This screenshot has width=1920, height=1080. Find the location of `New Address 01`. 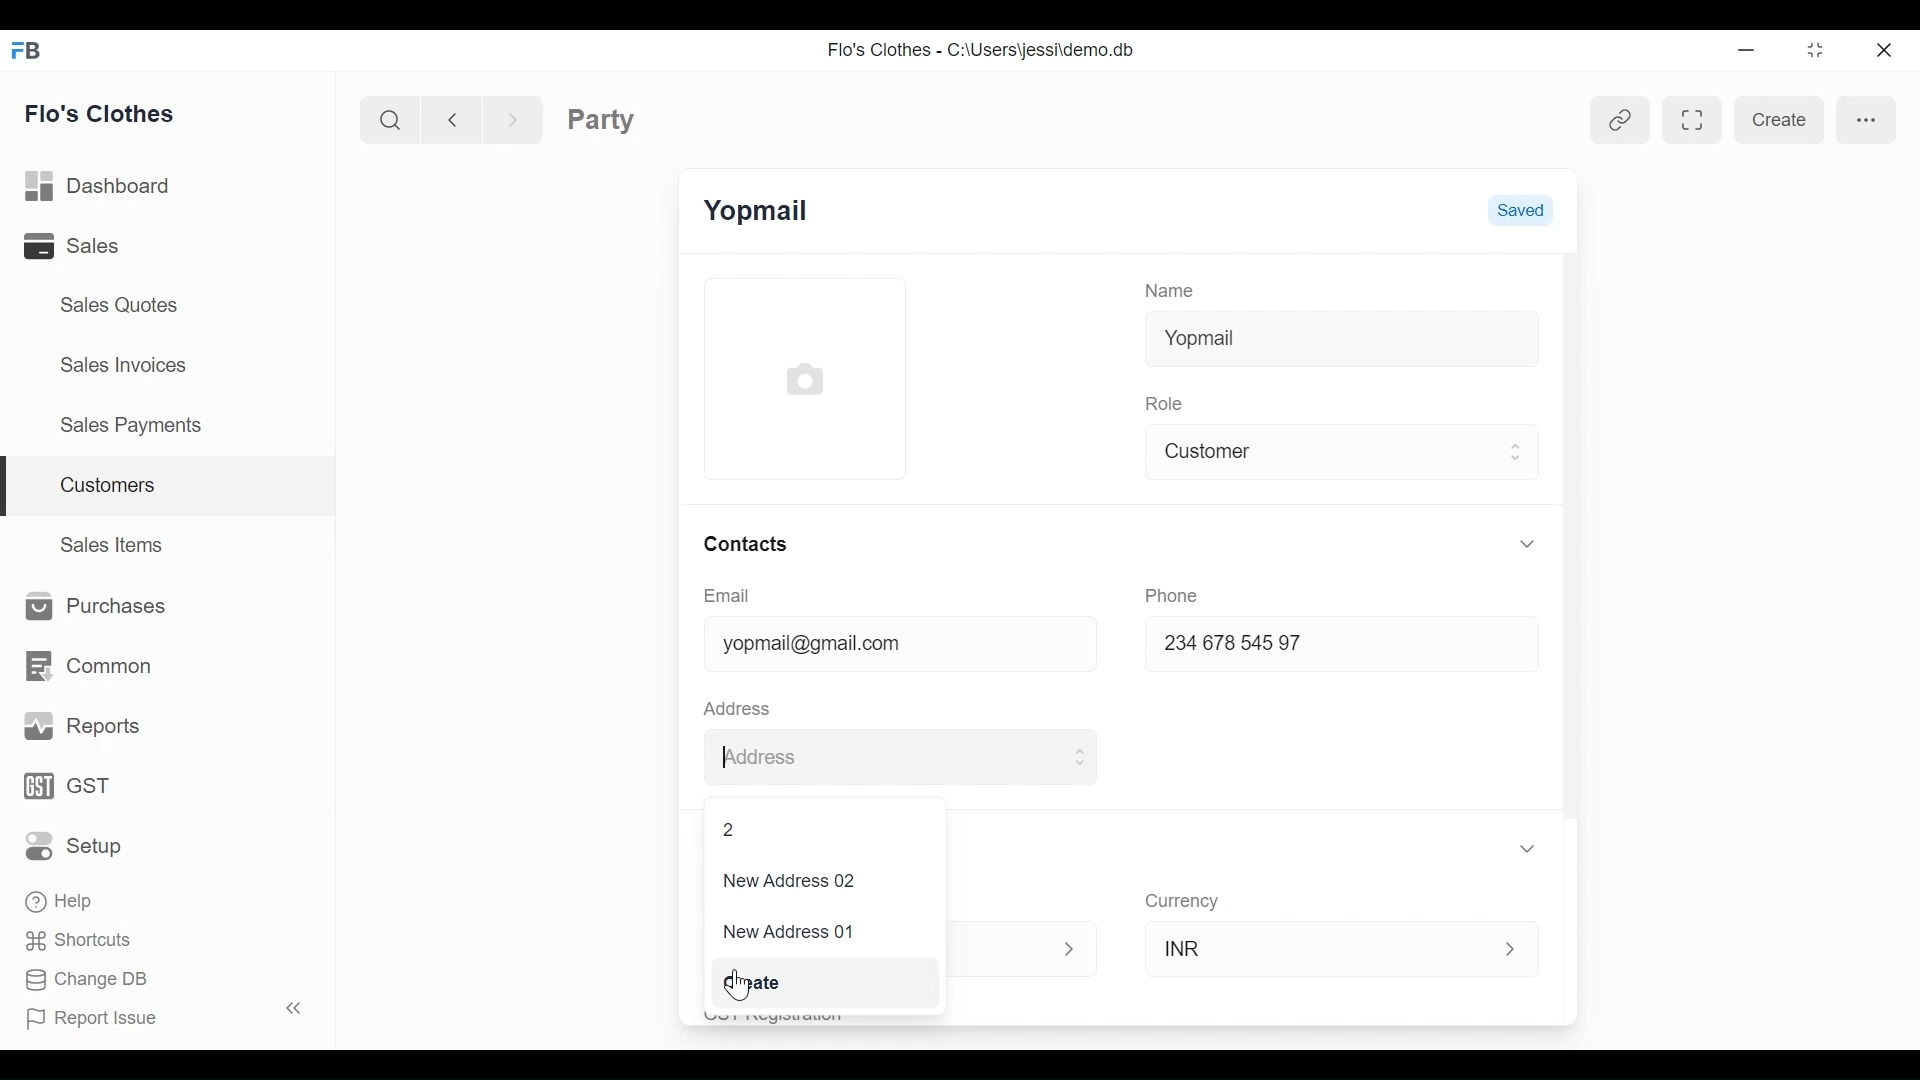

New Address 01 is located at coordinates (790, 934).